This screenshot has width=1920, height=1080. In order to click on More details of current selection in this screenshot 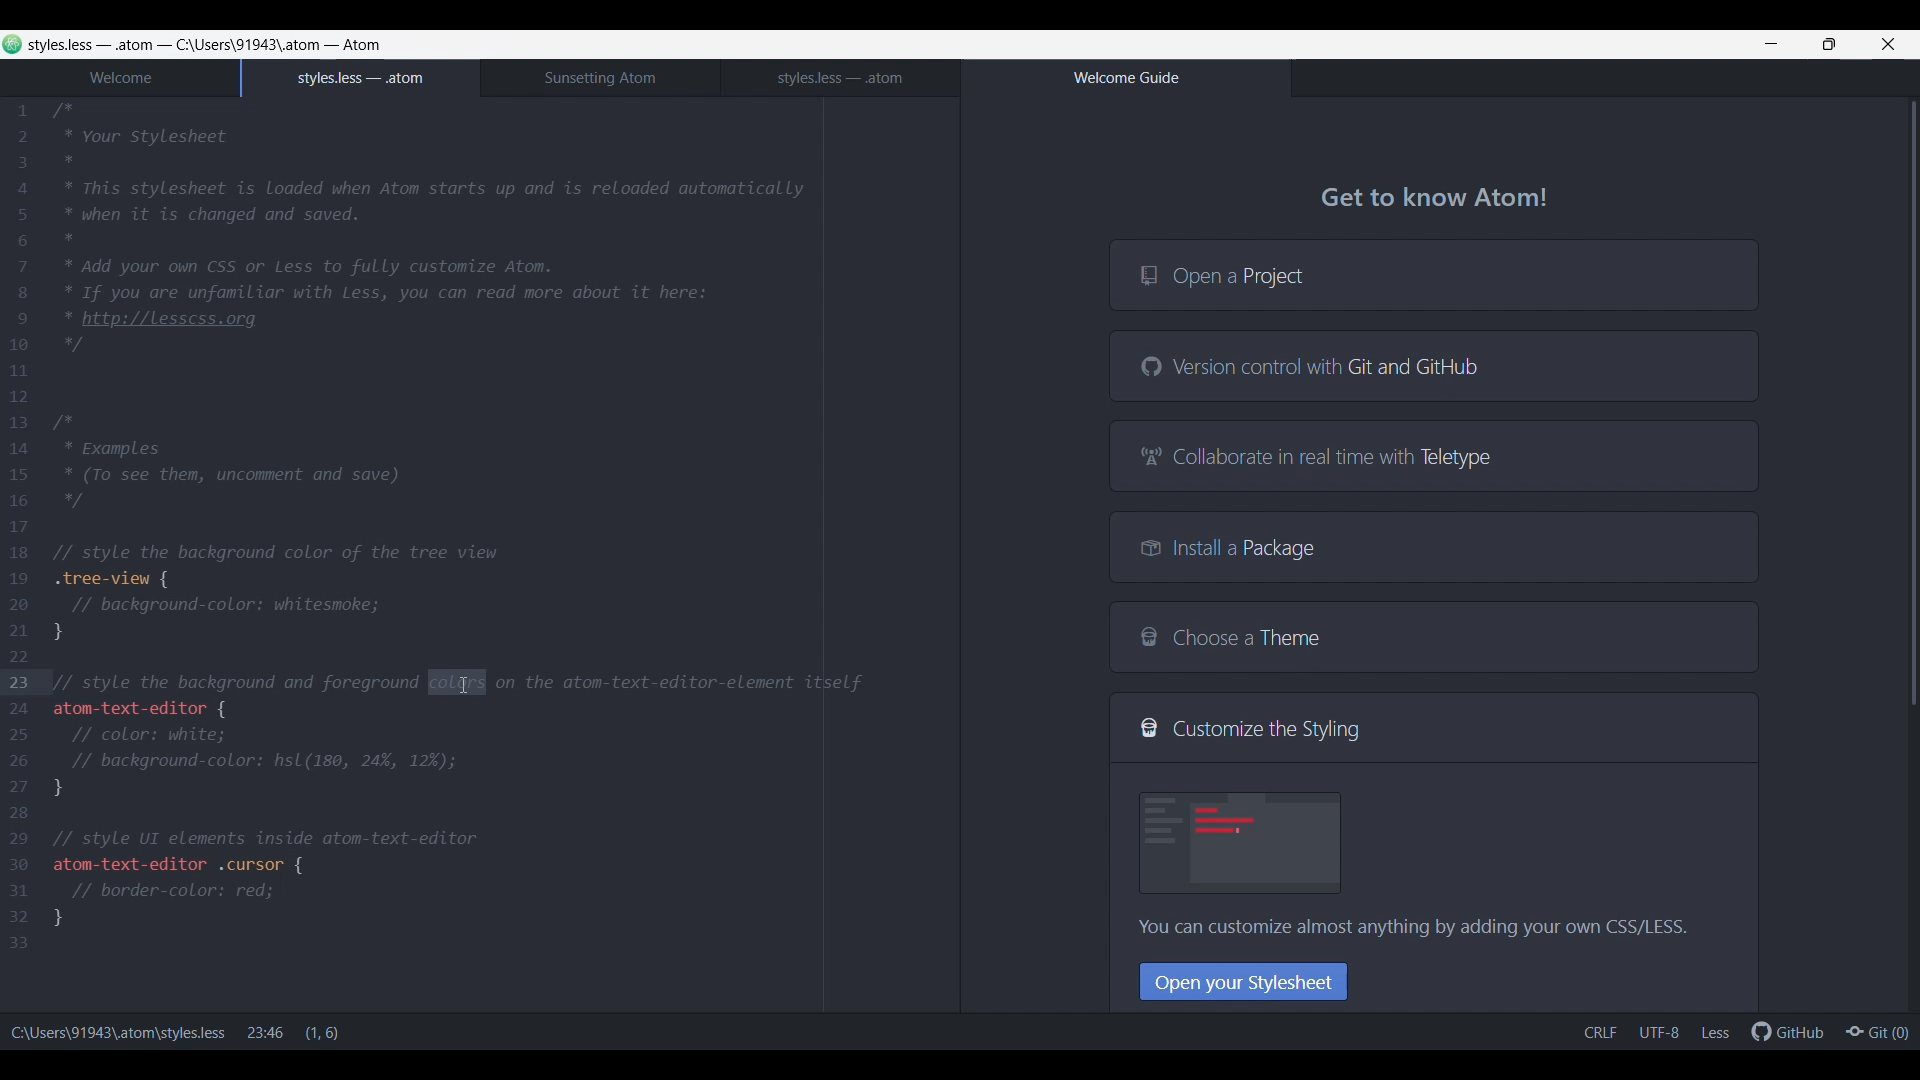, I will do `click(1657, 1032)`.